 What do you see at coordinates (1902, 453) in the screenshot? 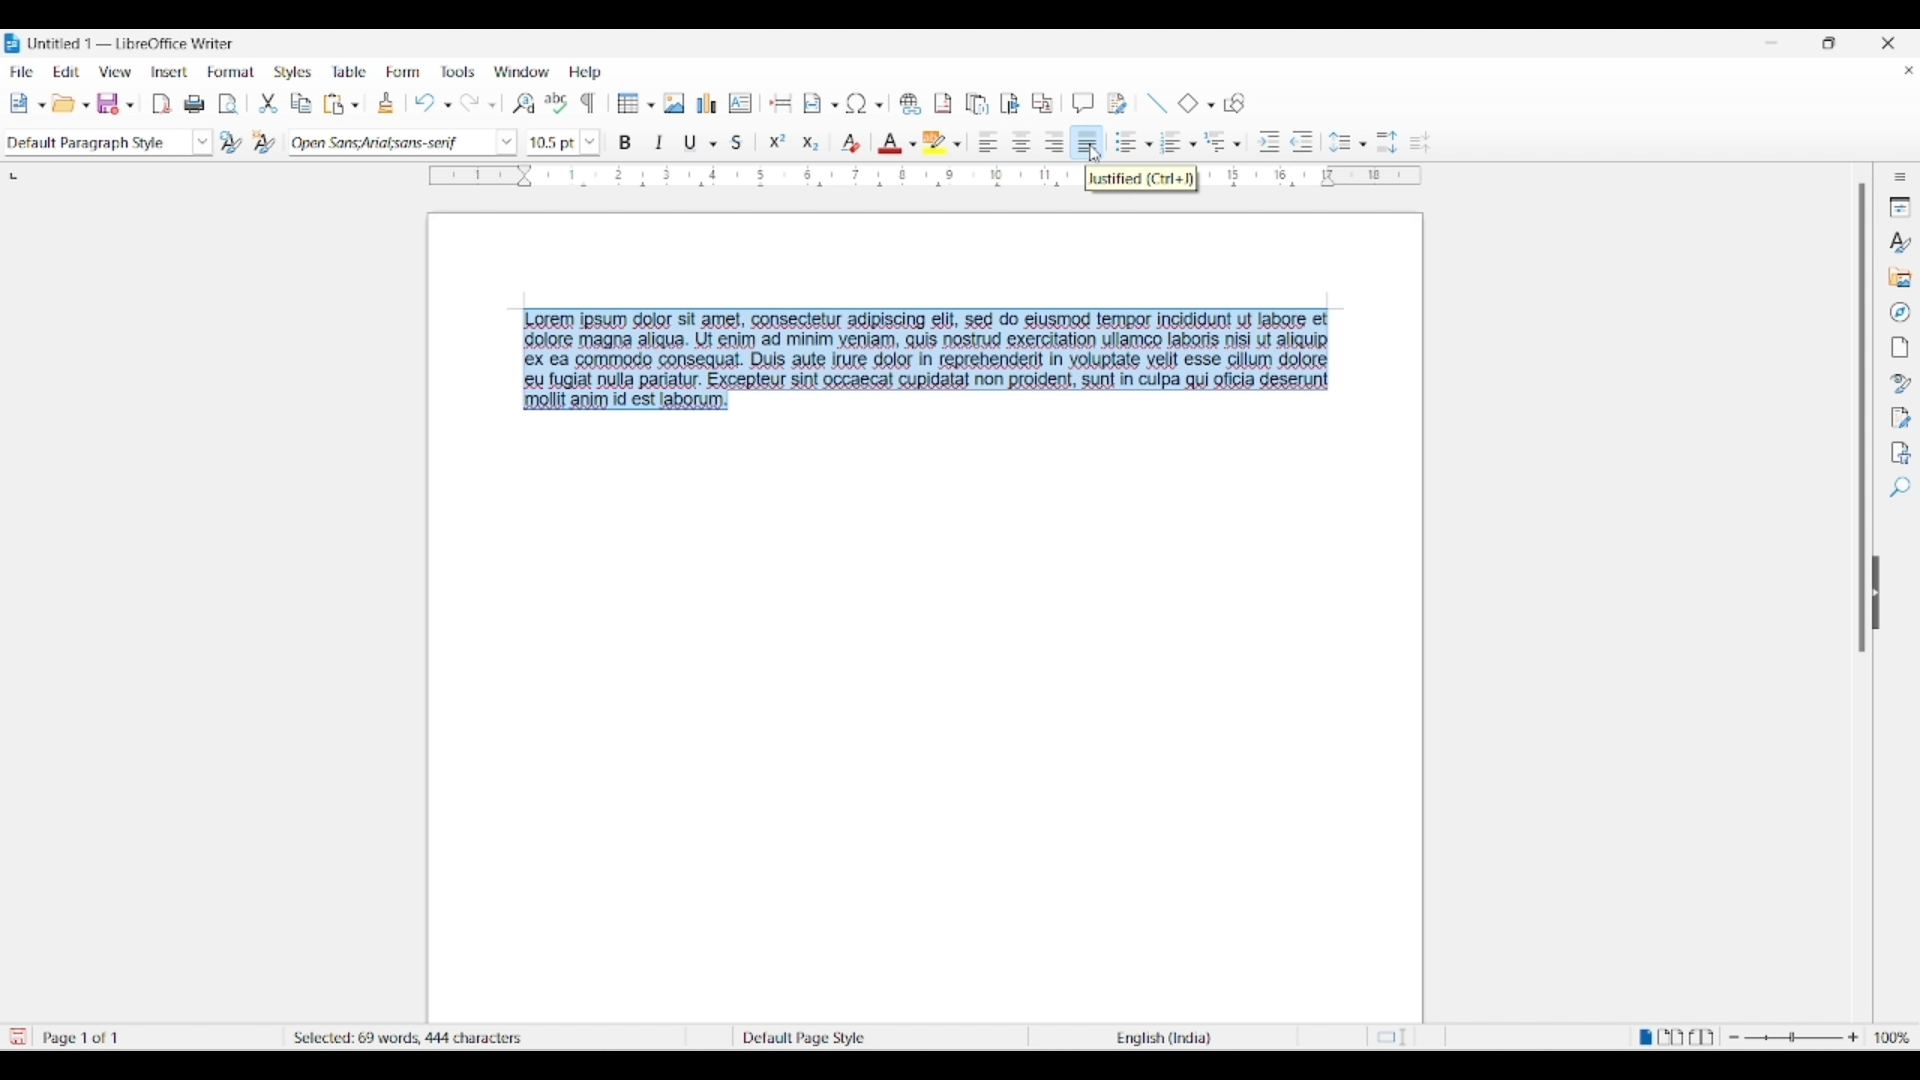
I see `Accessibility check` at bounding box center [1902, 453].